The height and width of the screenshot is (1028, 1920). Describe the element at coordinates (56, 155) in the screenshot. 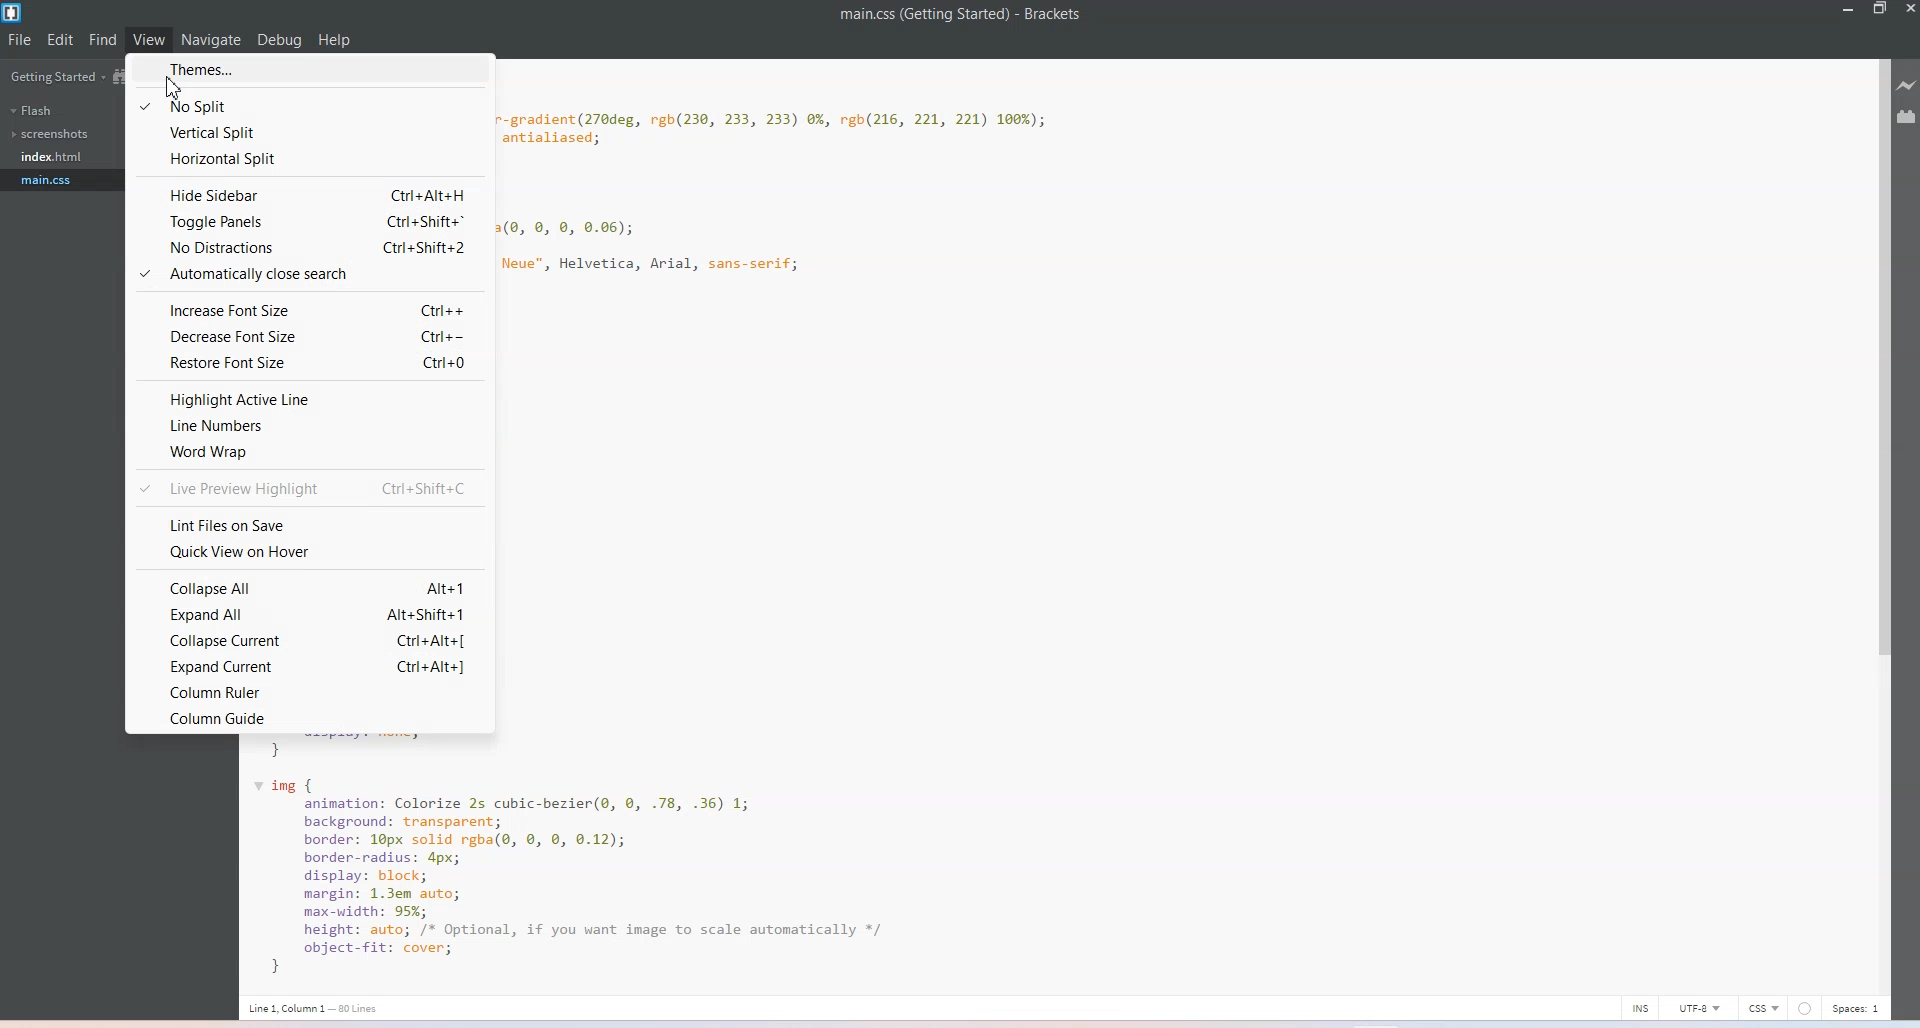

I see `Index.css` at that location.